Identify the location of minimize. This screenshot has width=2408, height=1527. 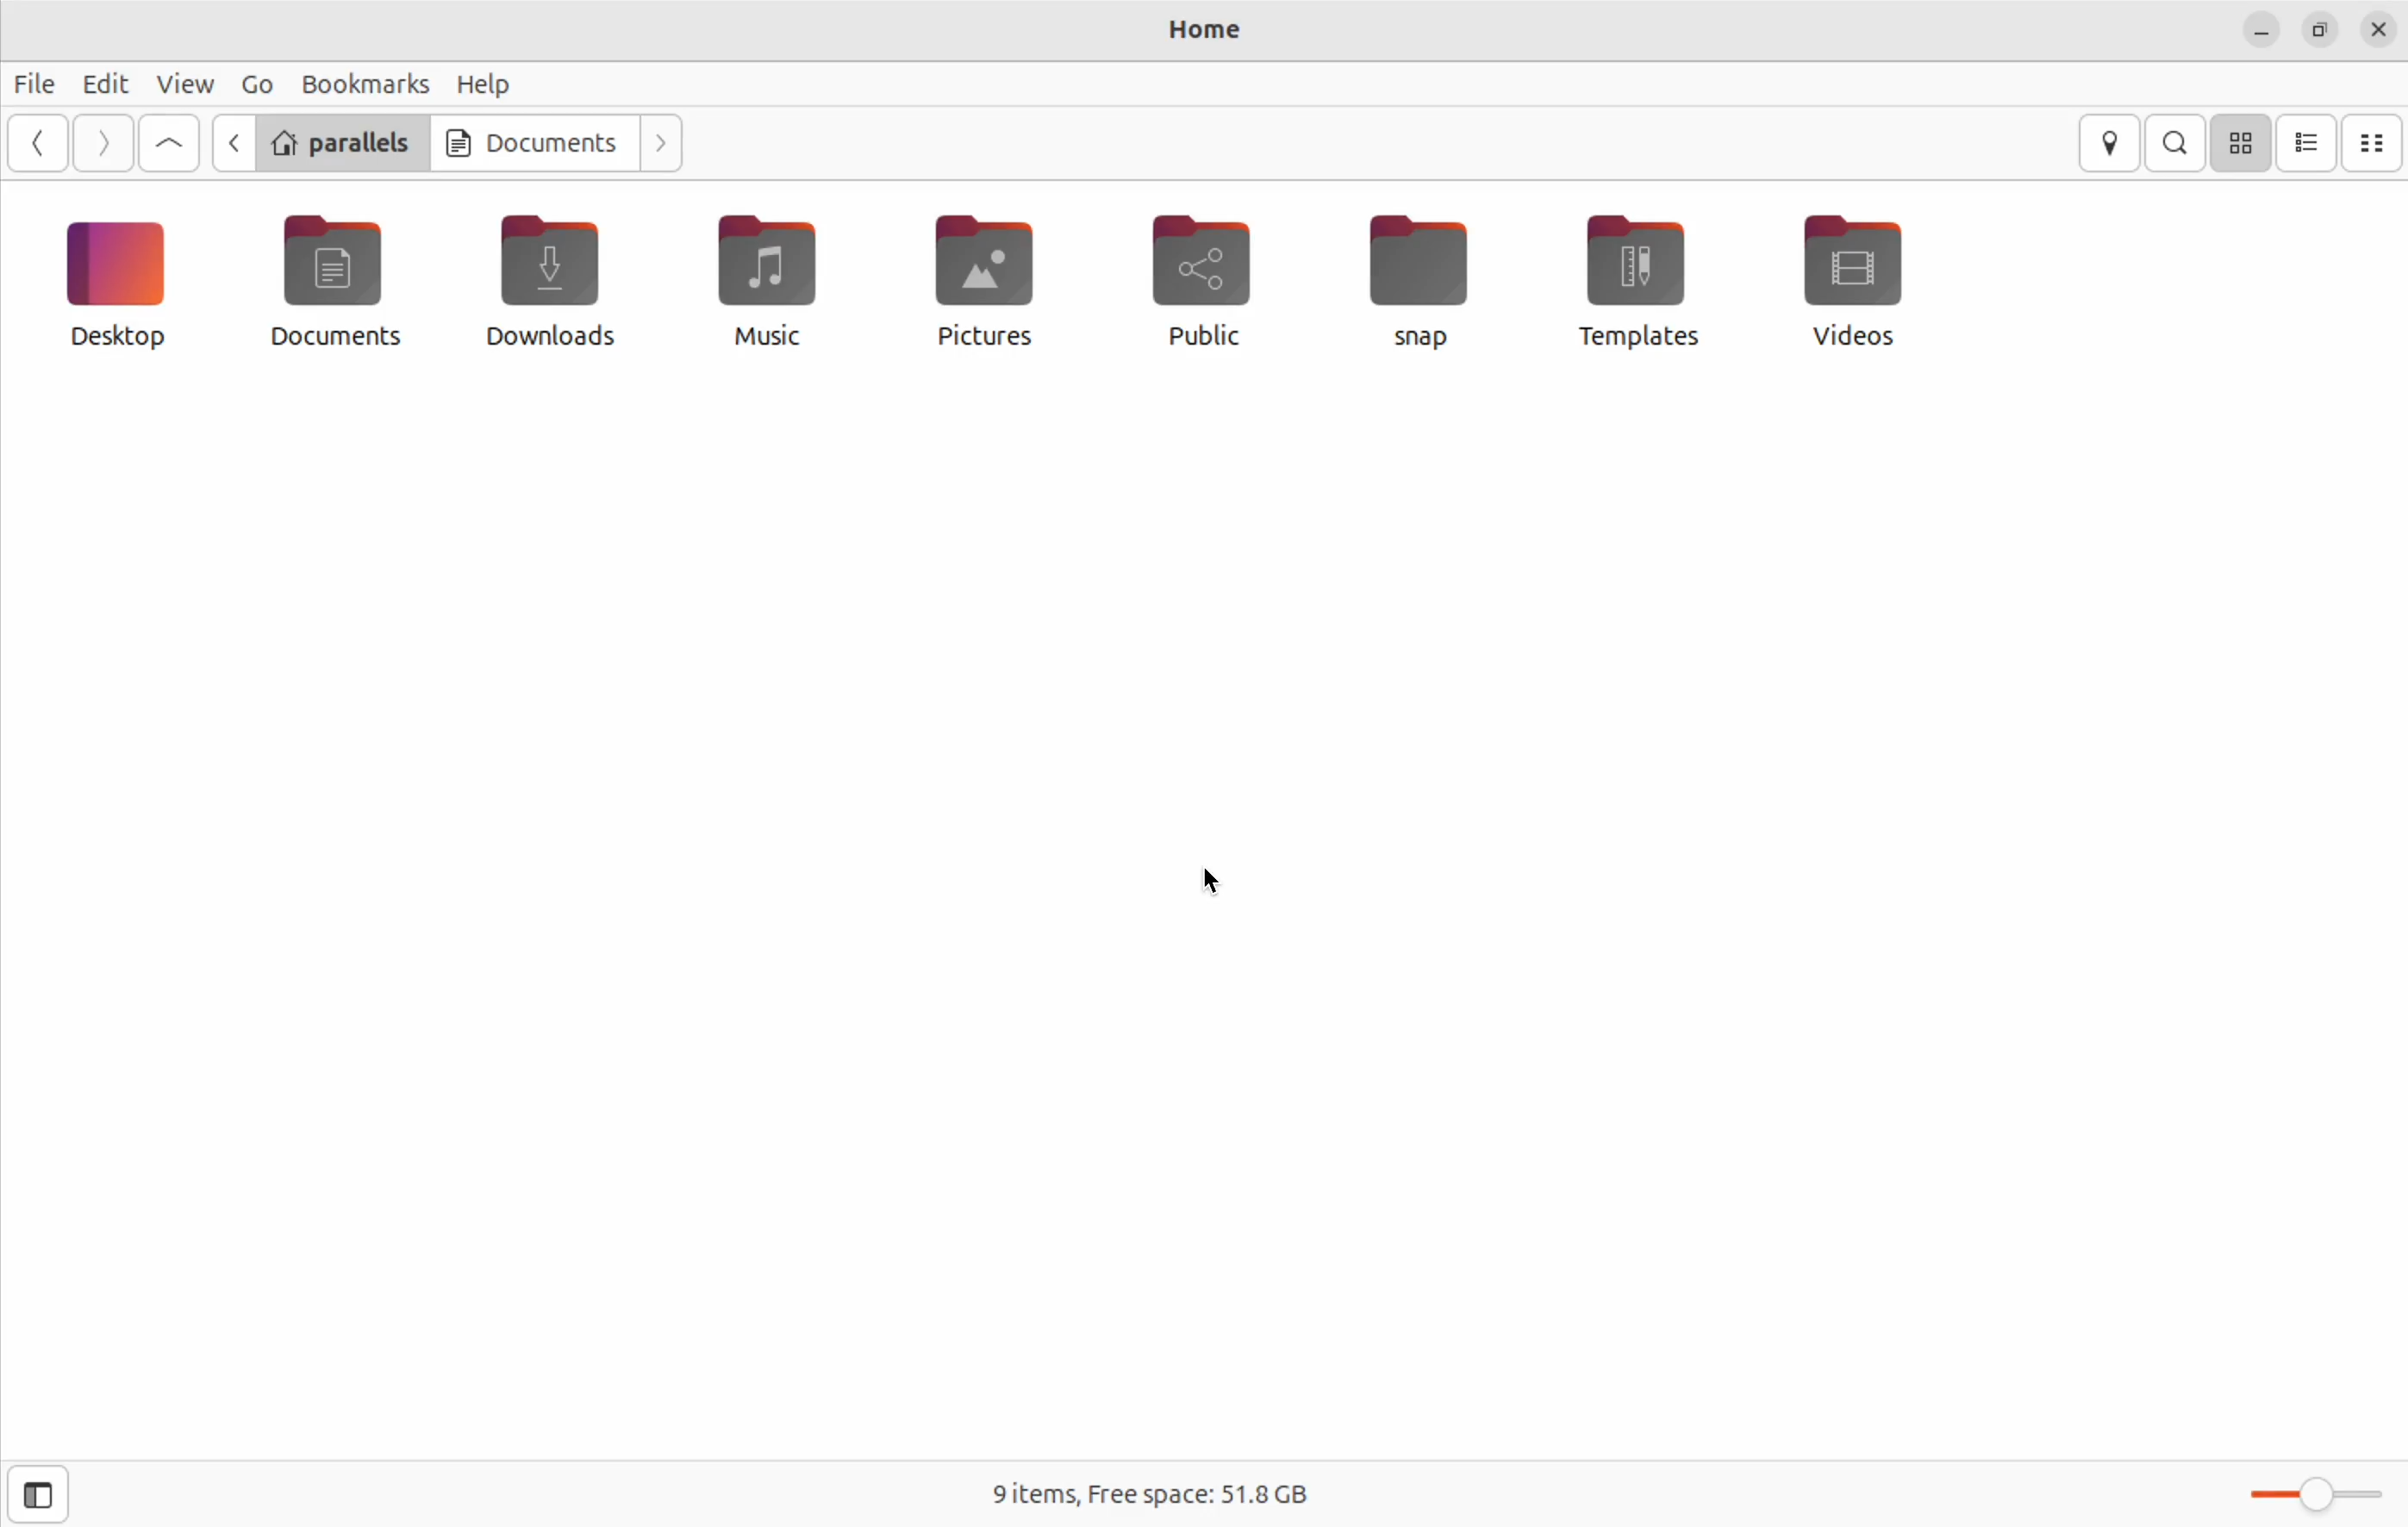
(2260, 34).